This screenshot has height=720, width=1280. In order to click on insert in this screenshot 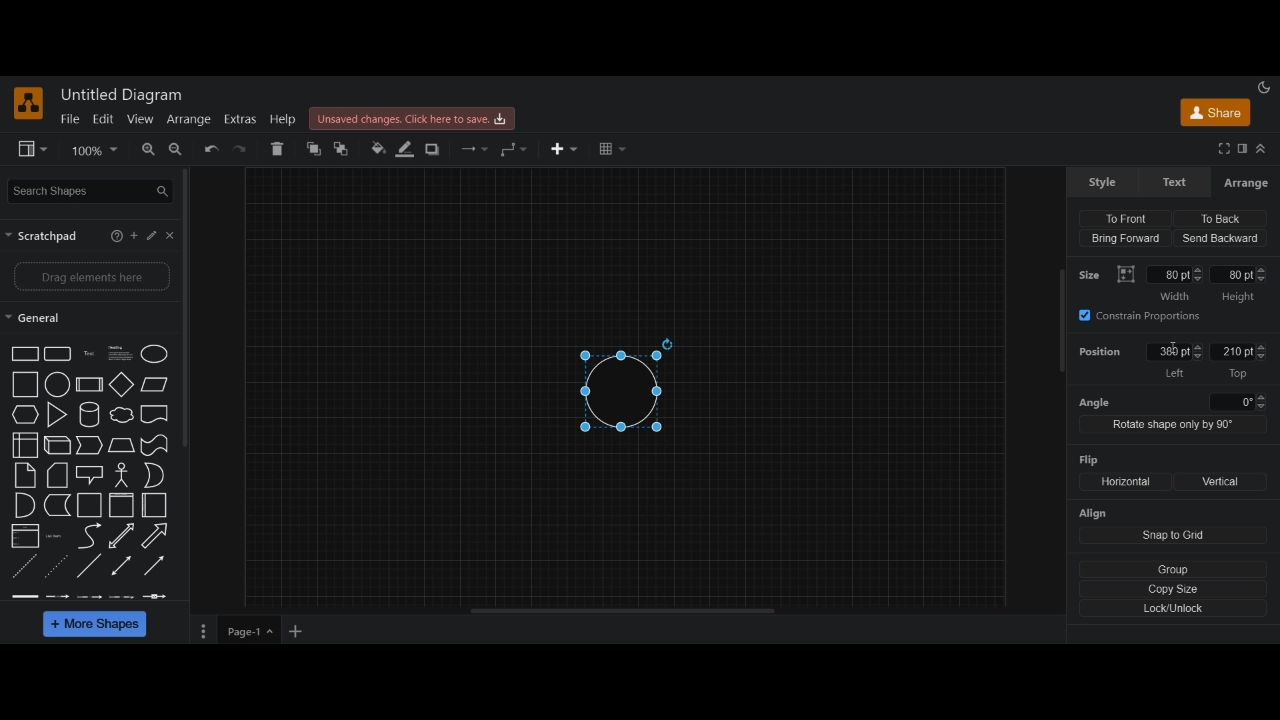, I will do `click(567, 149)`.